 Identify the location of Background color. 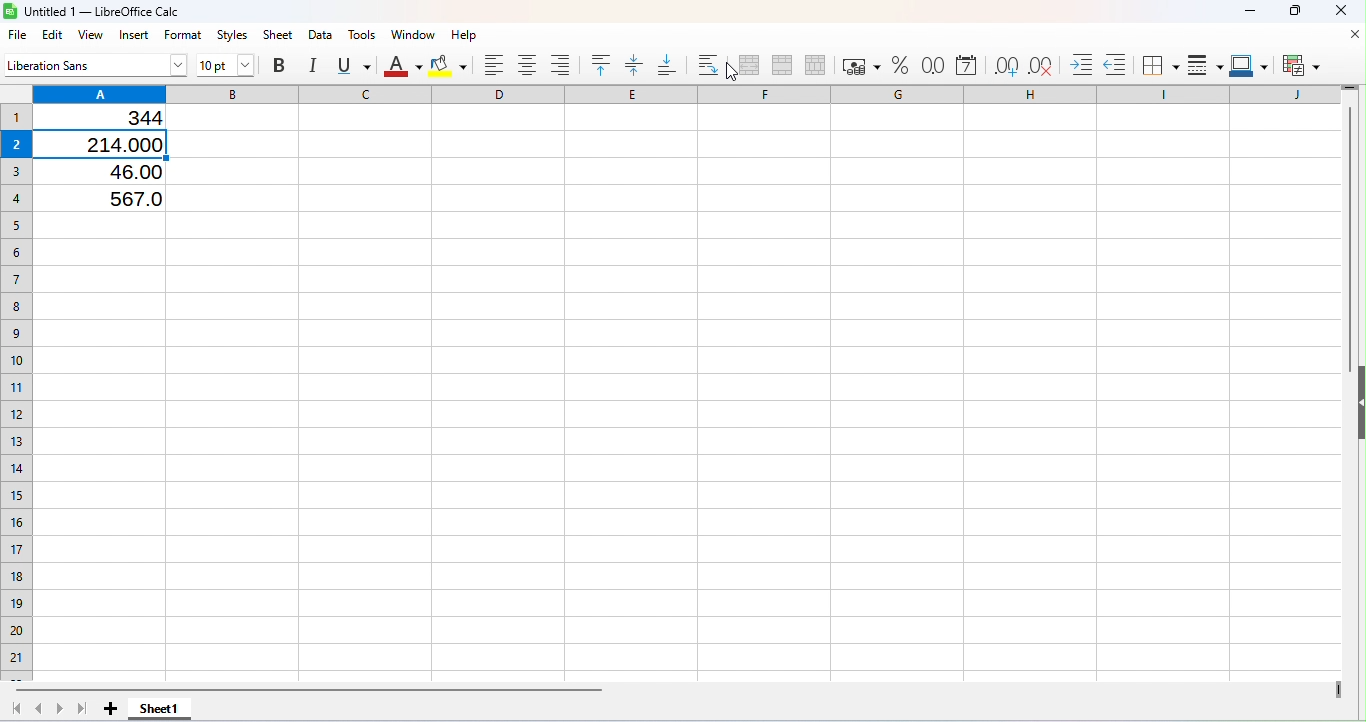
(451, 65).